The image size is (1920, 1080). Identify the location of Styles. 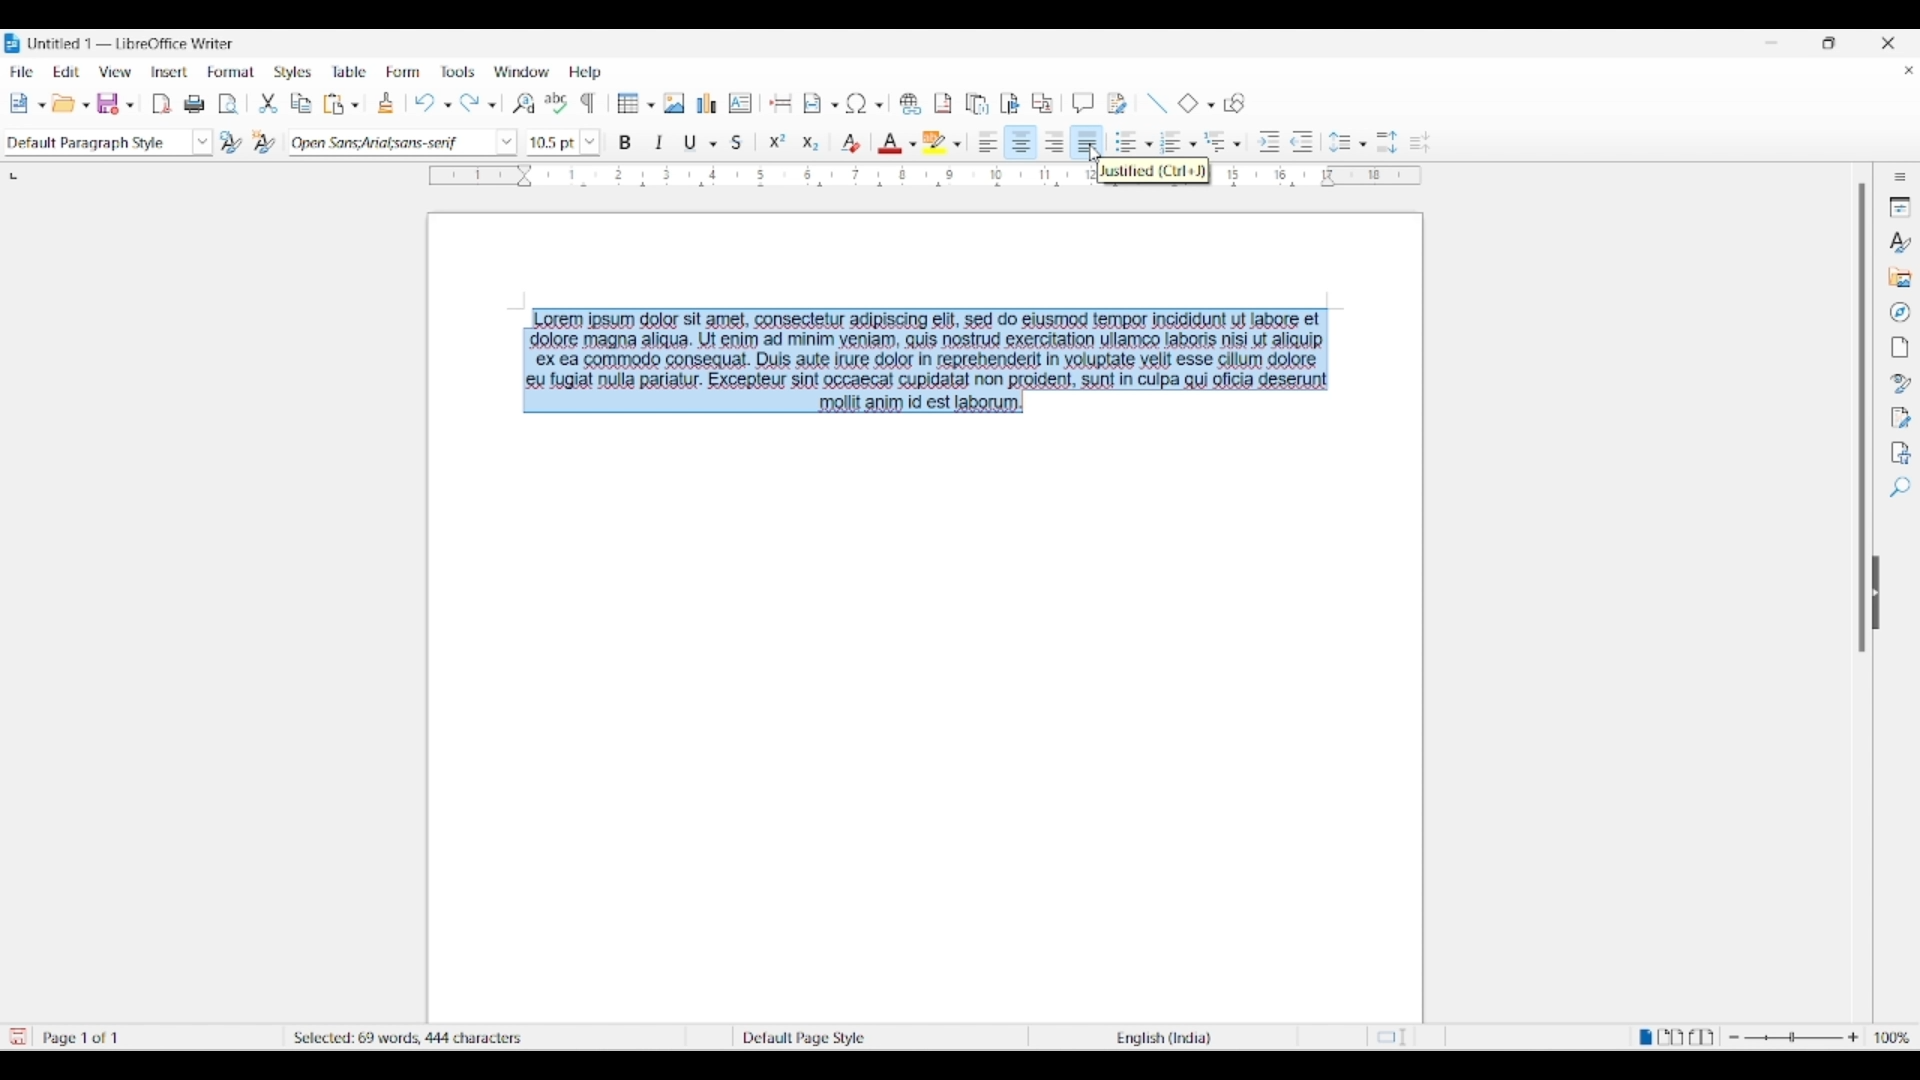
(1899, 241).